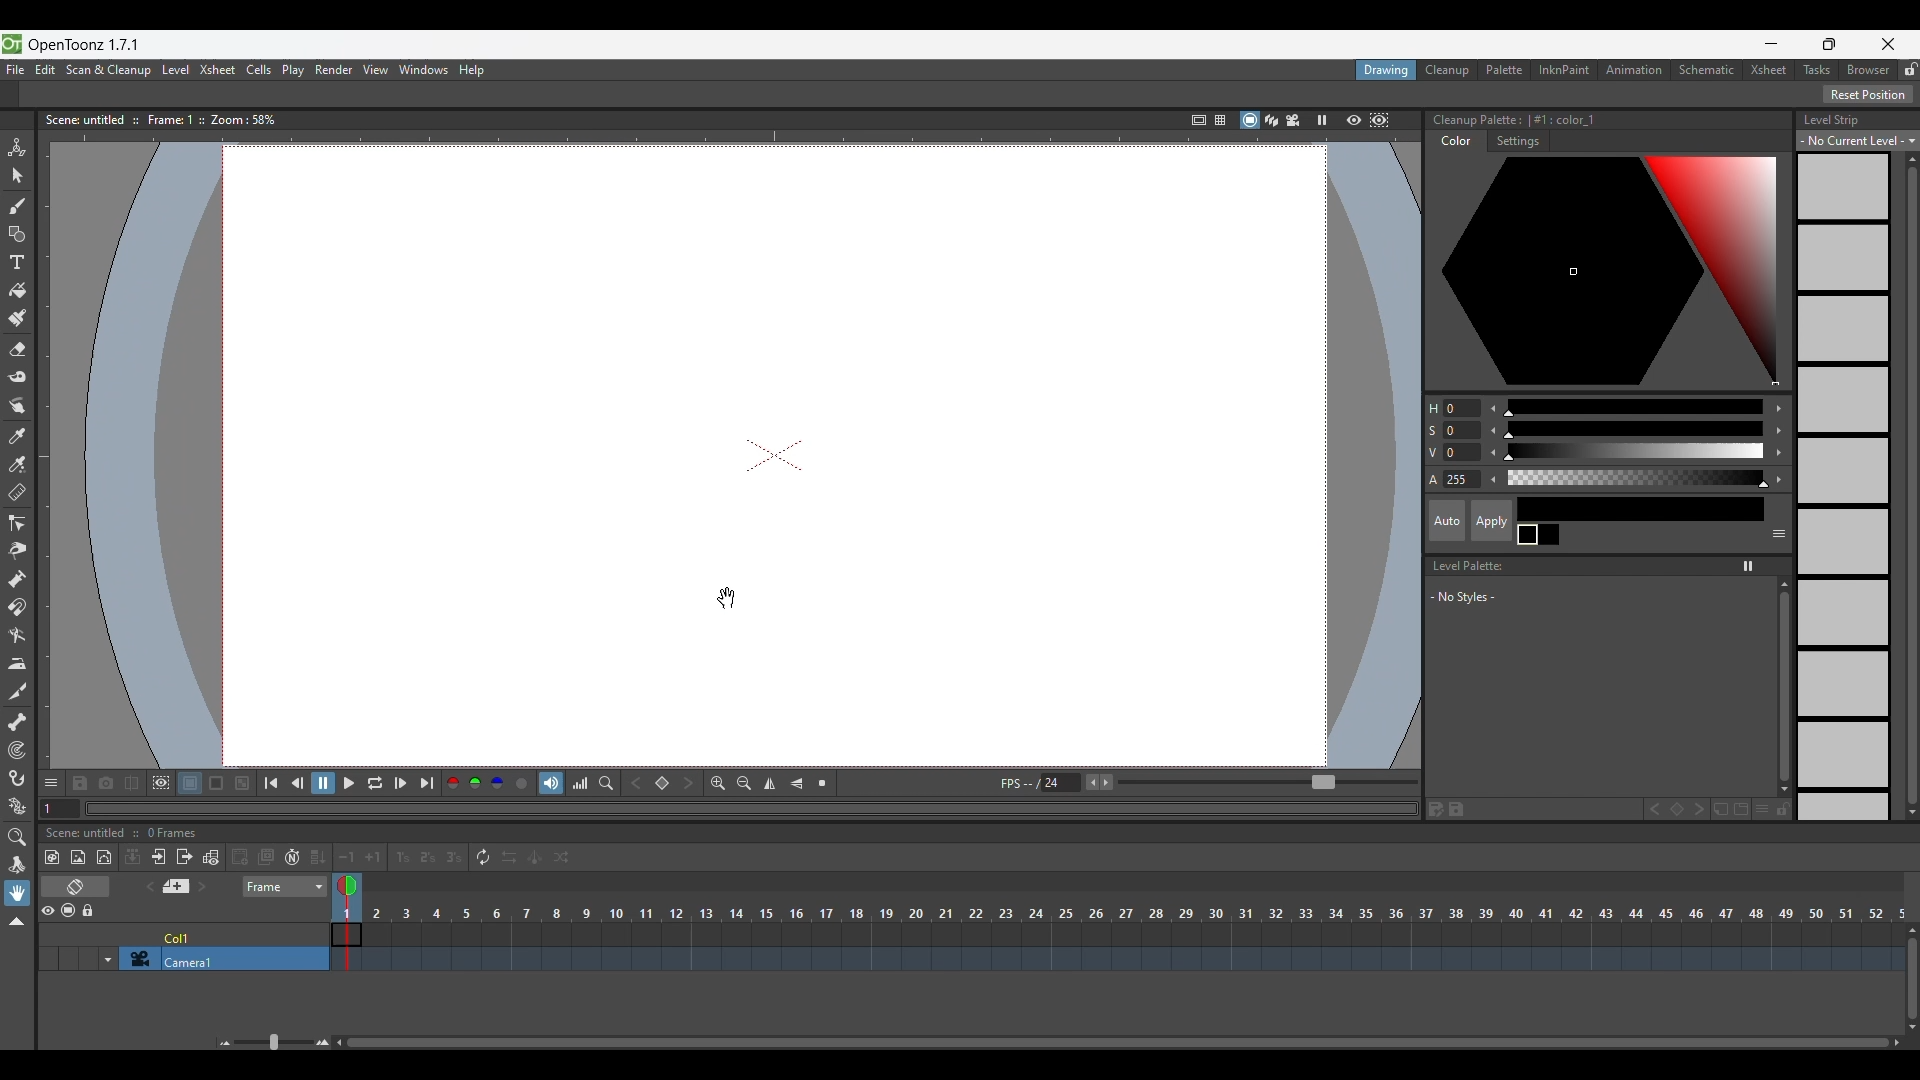 Image resolution: width=1920 pixels, height=1080 pixels. Describe the element at coordinates (1472, 565) in the screenshot. I see `Level Palette:` at that location.